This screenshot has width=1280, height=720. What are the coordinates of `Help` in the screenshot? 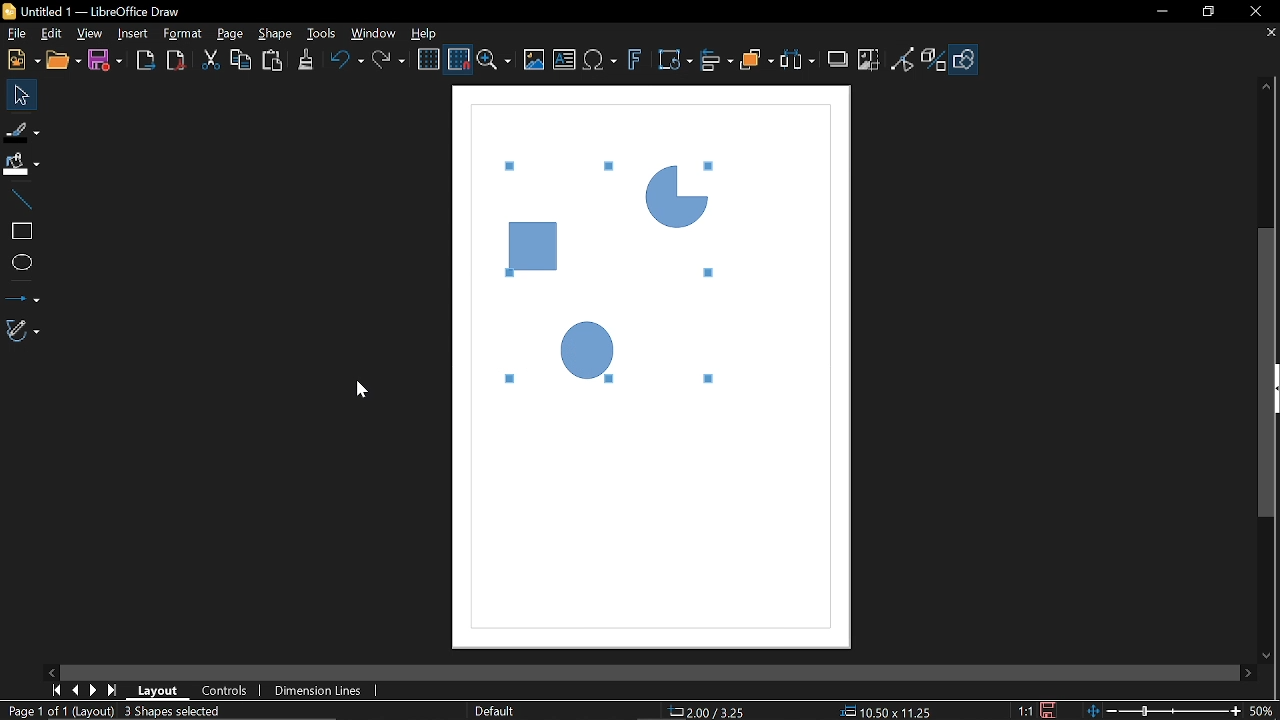 It's located at (426, 34).